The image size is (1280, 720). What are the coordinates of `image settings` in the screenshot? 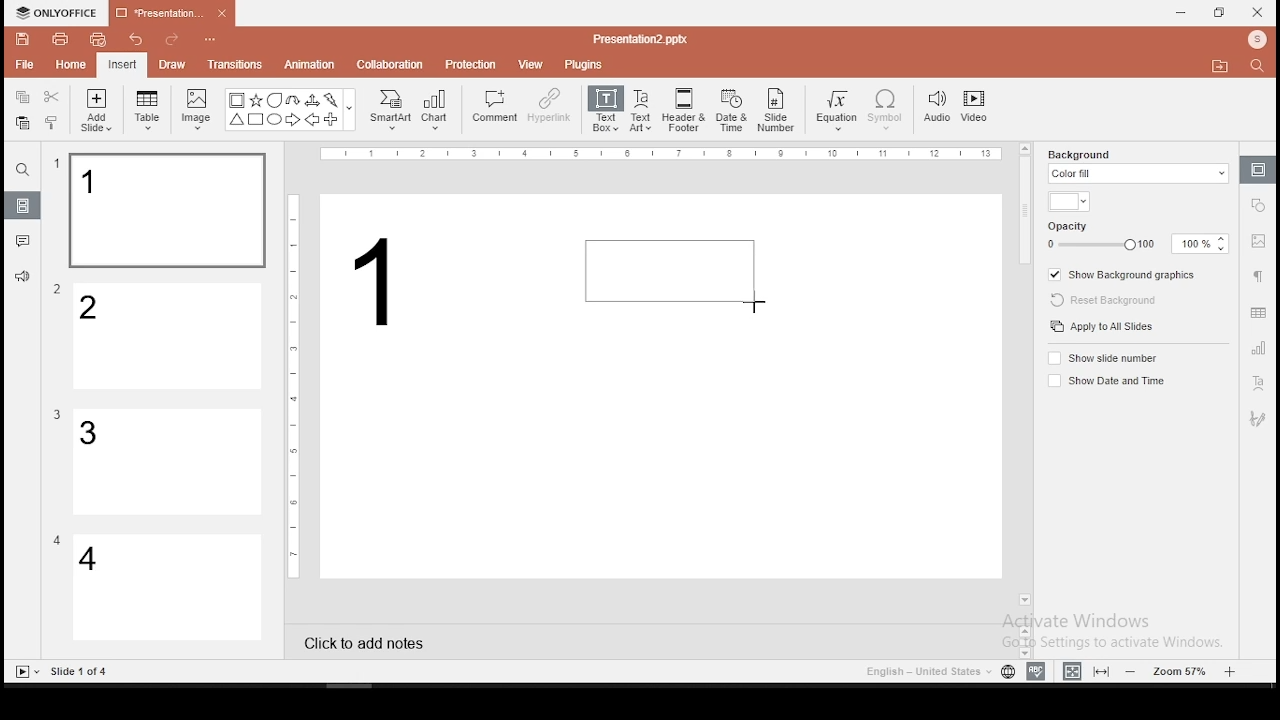 It's located at (1256, 243).